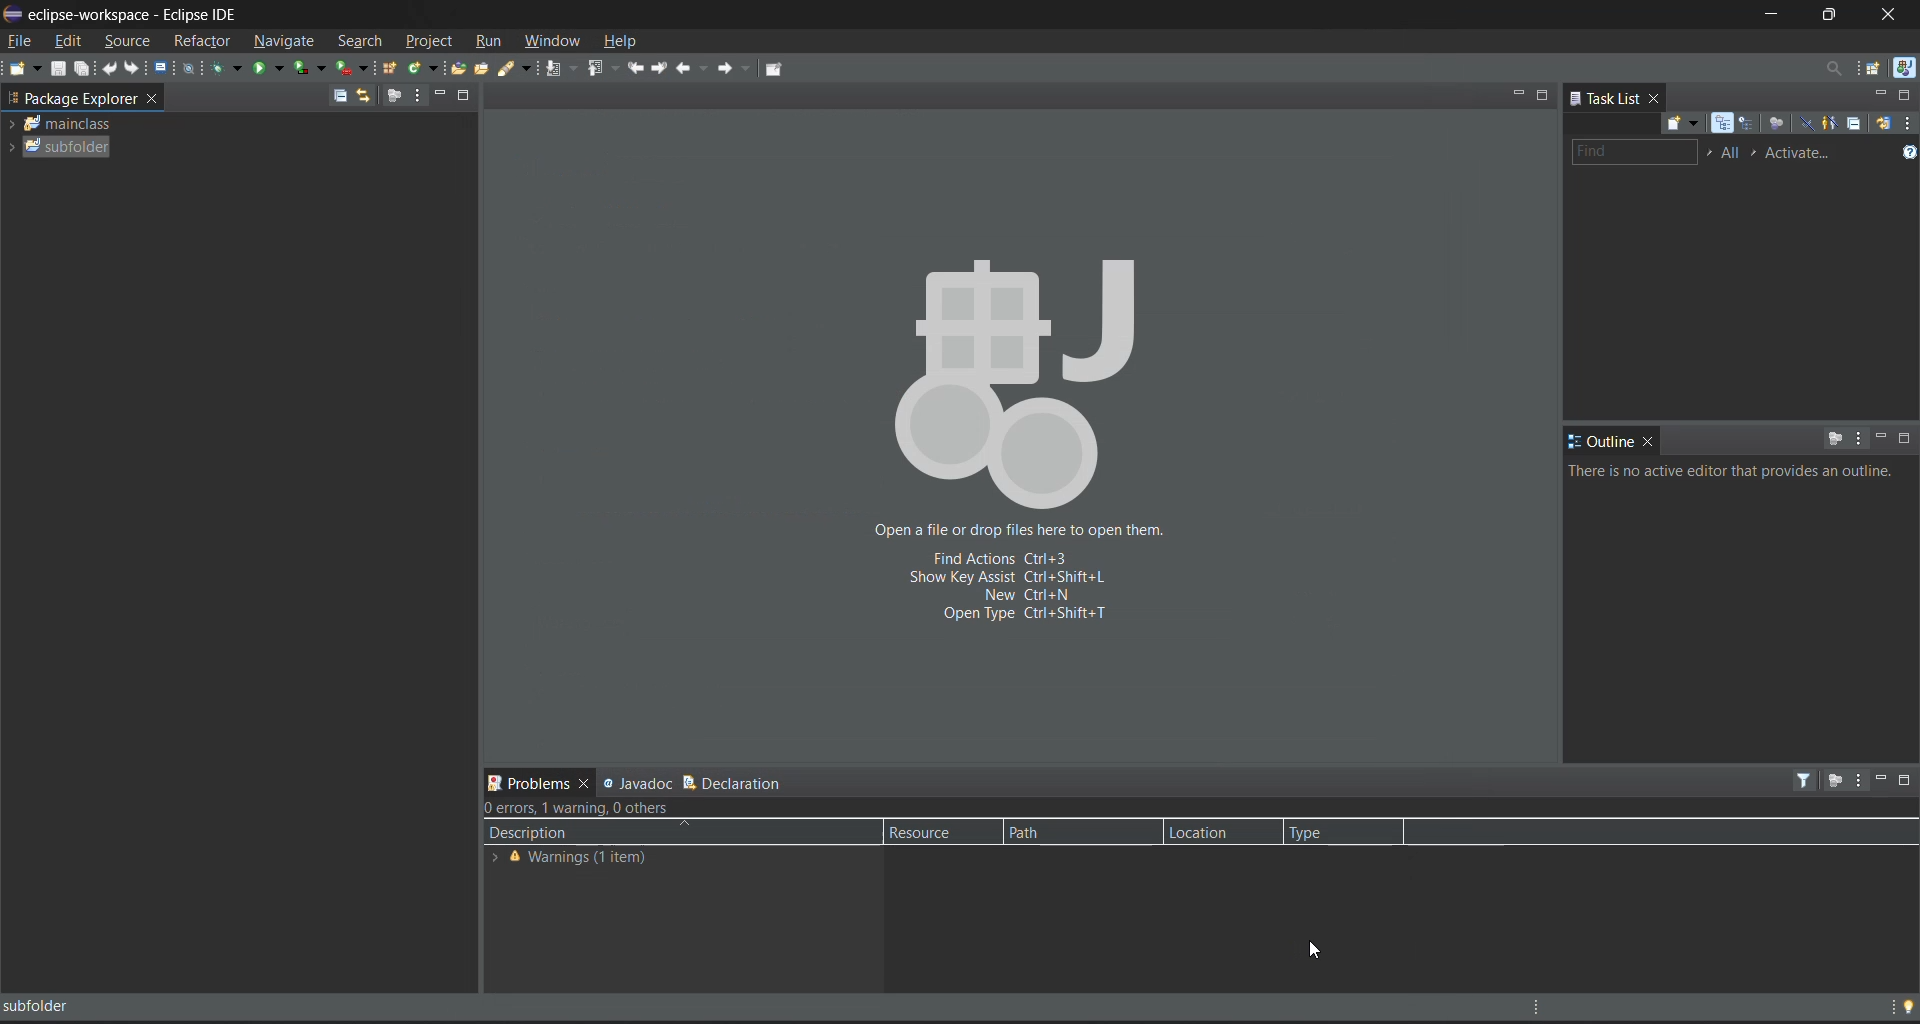 The image size is (1920, 1024). What do you see at coordinates (70, 40) in the screenshot?
I see `edit` at bounding box center [70, 40].